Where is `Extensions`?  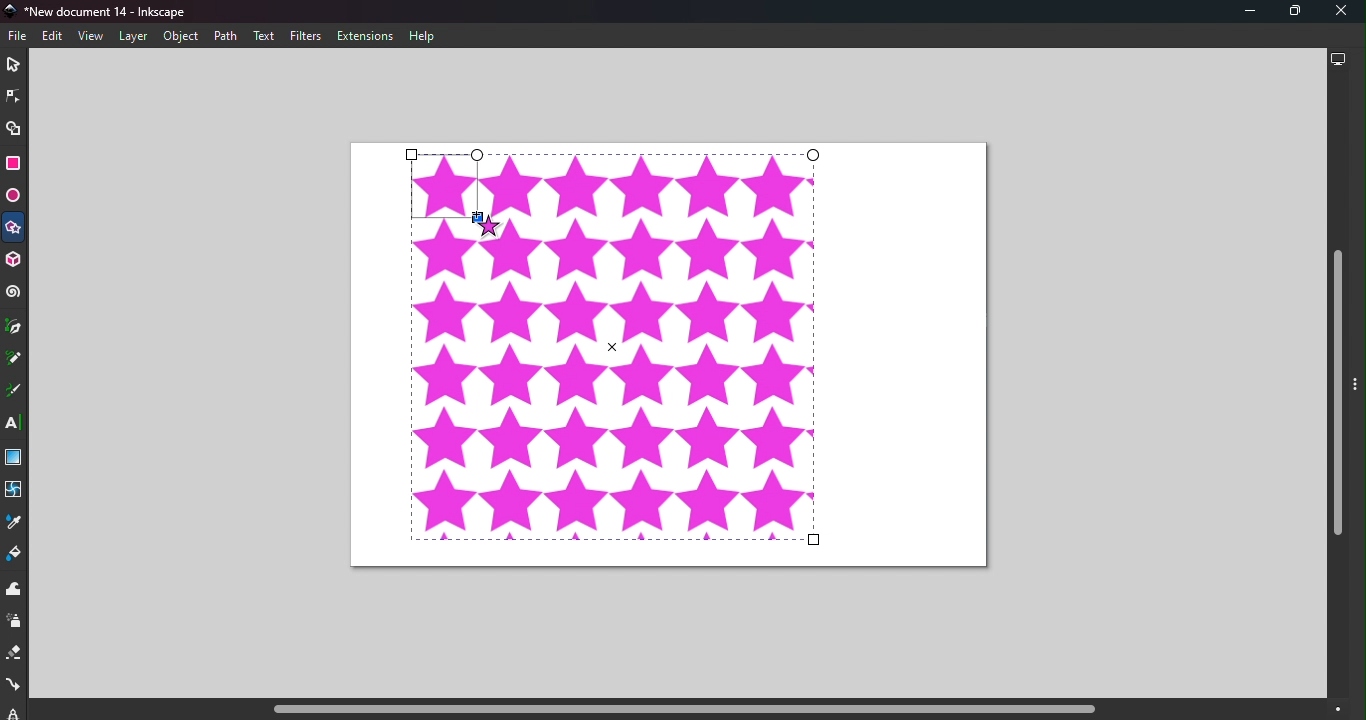 Extensions is located at coordinates (369, 36).